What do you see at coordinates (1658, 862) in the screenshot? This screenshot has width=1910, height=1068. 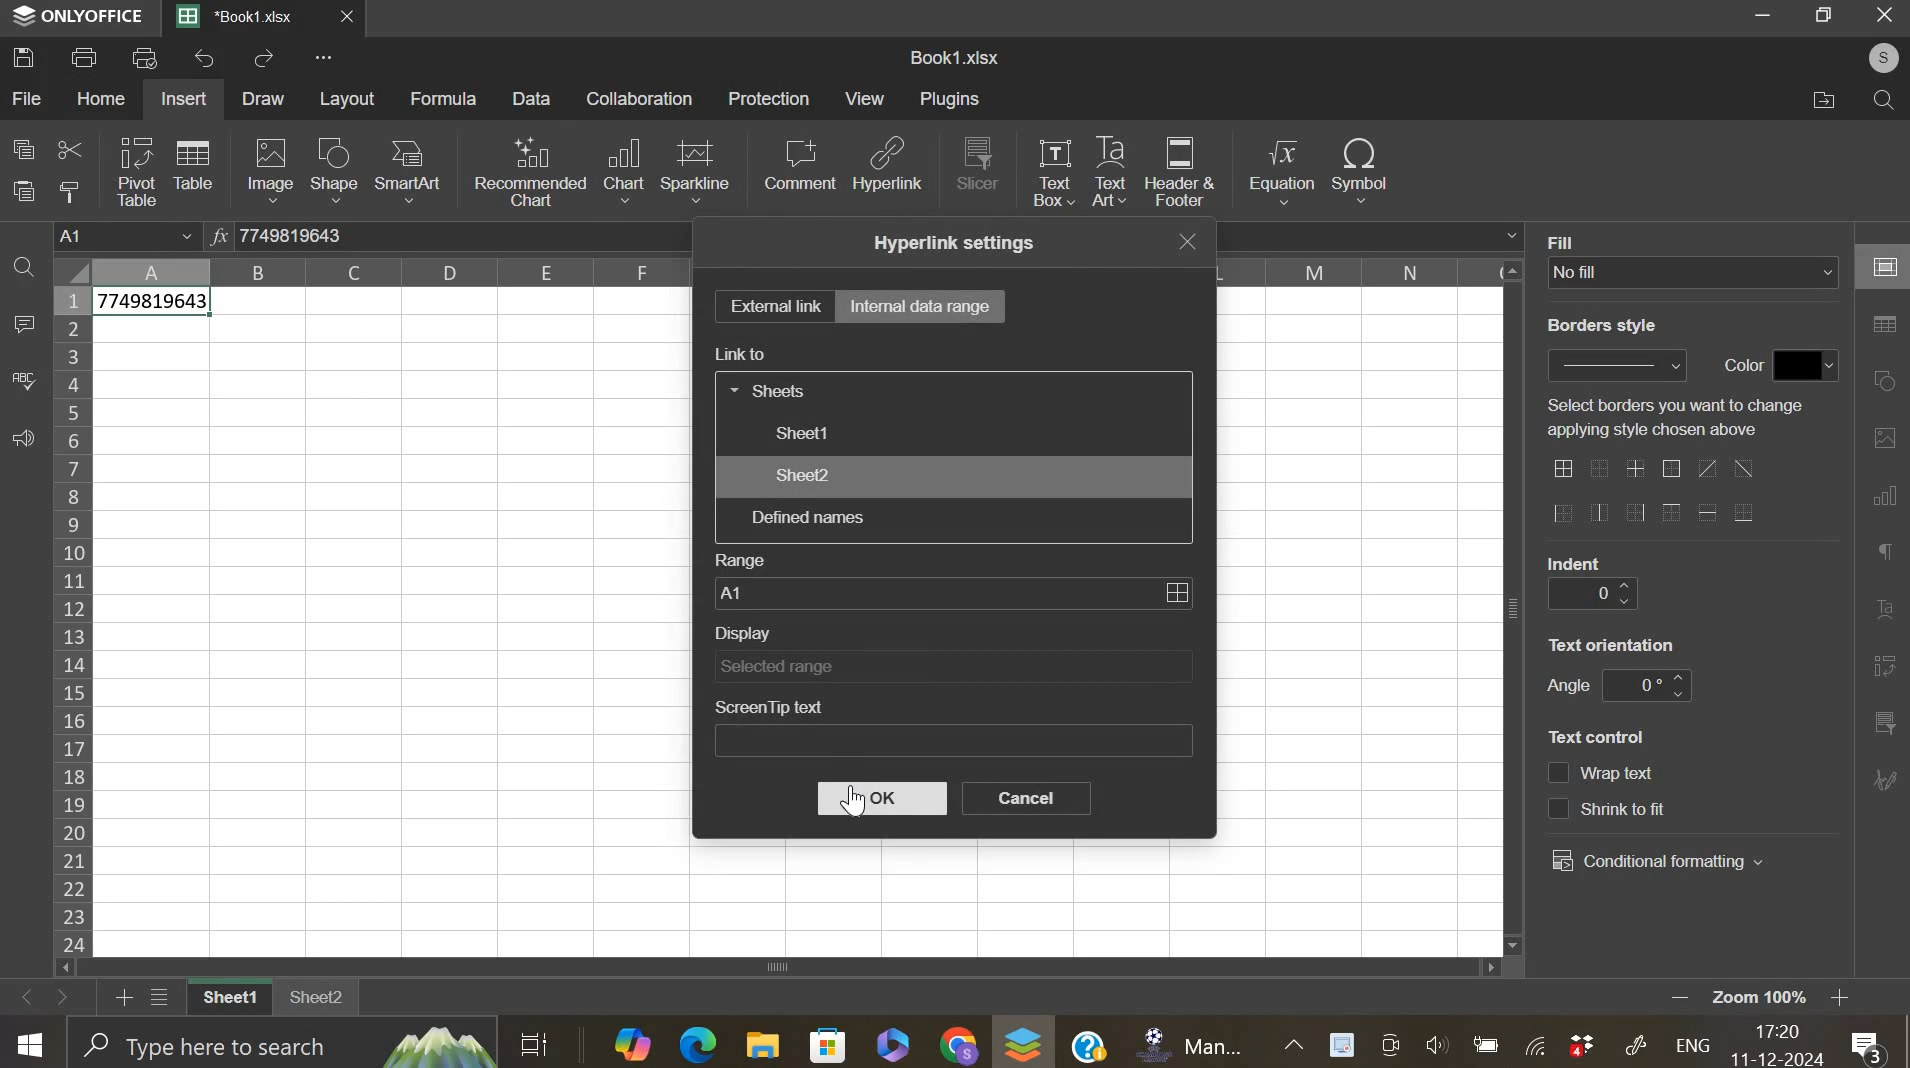 I see `conditional formatting` at bounding box center [1658, 862].